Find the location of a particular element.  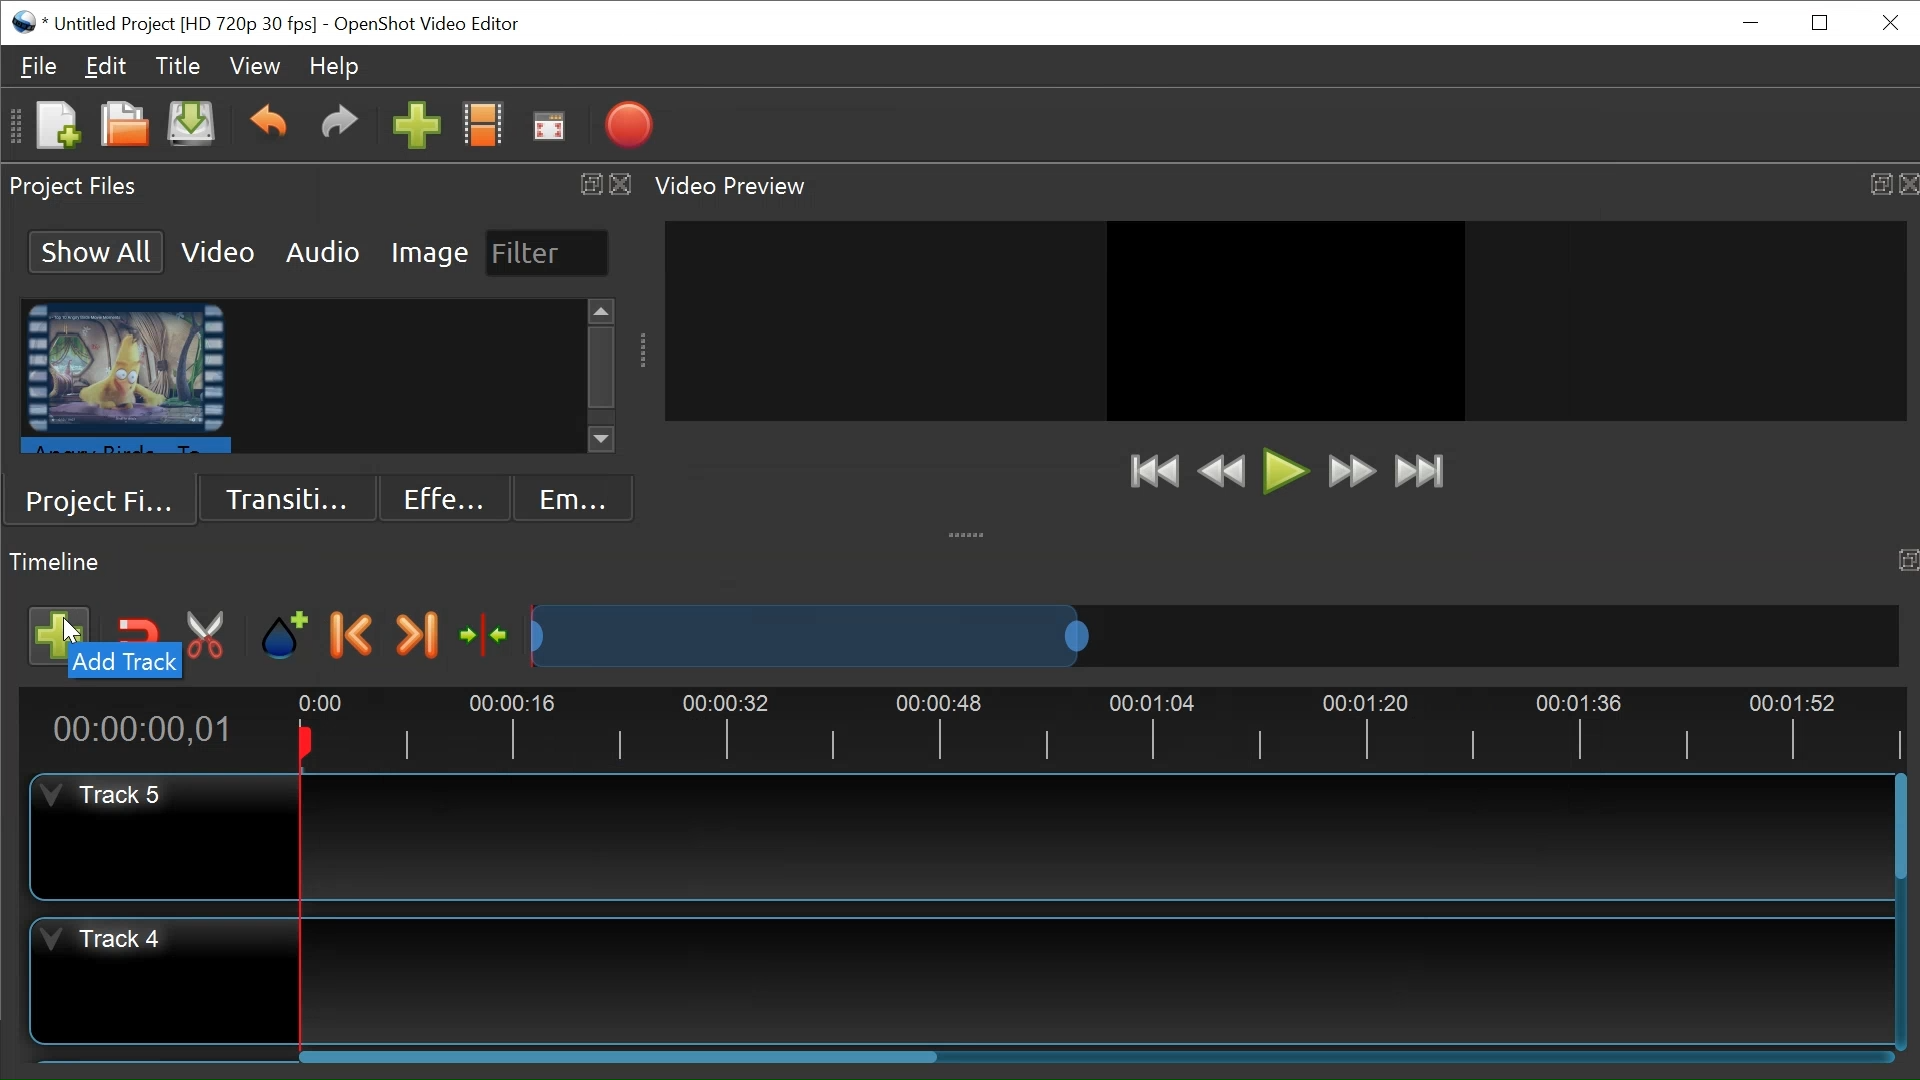

Video Preview is located at coordinates (1283, 185).